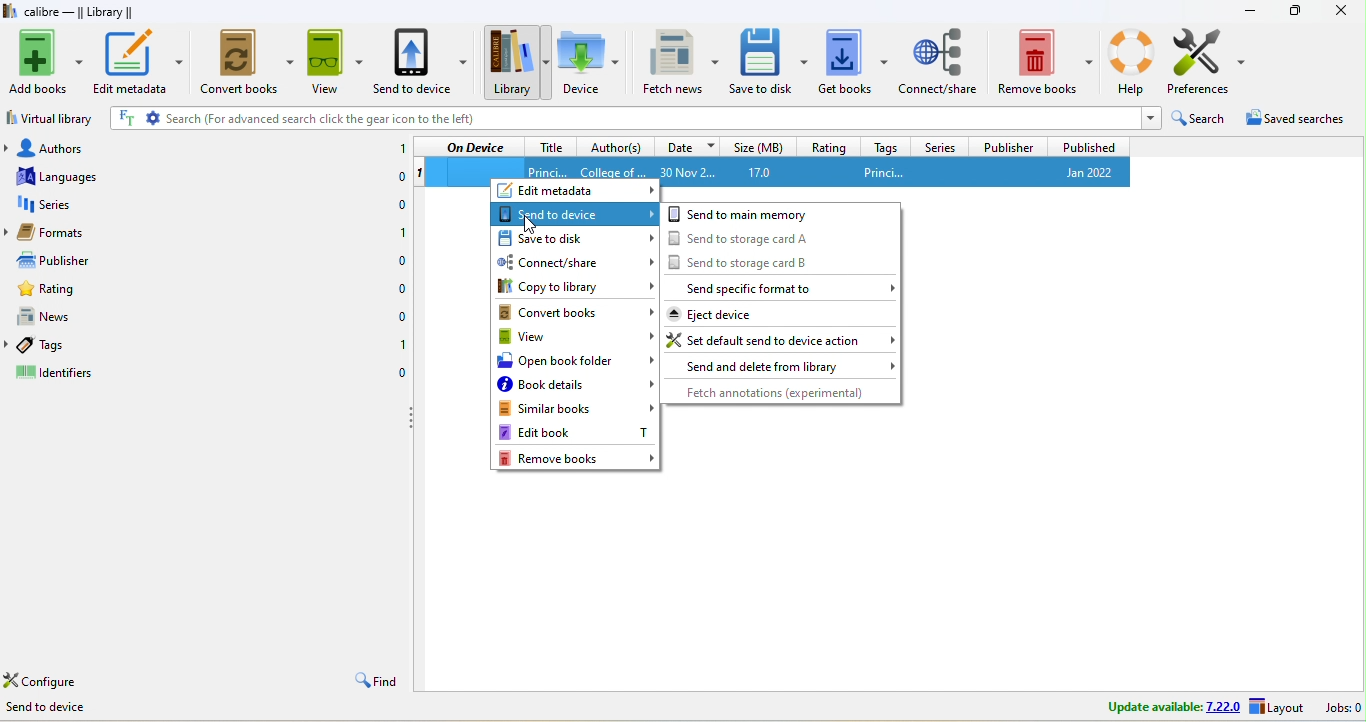 The height and width of the screenshot is (722, 1366). What do you see at coordinates (1160, 706) in the screenshot?
I see `update avalable 7.22.0` at bounding box center [1160, 706].